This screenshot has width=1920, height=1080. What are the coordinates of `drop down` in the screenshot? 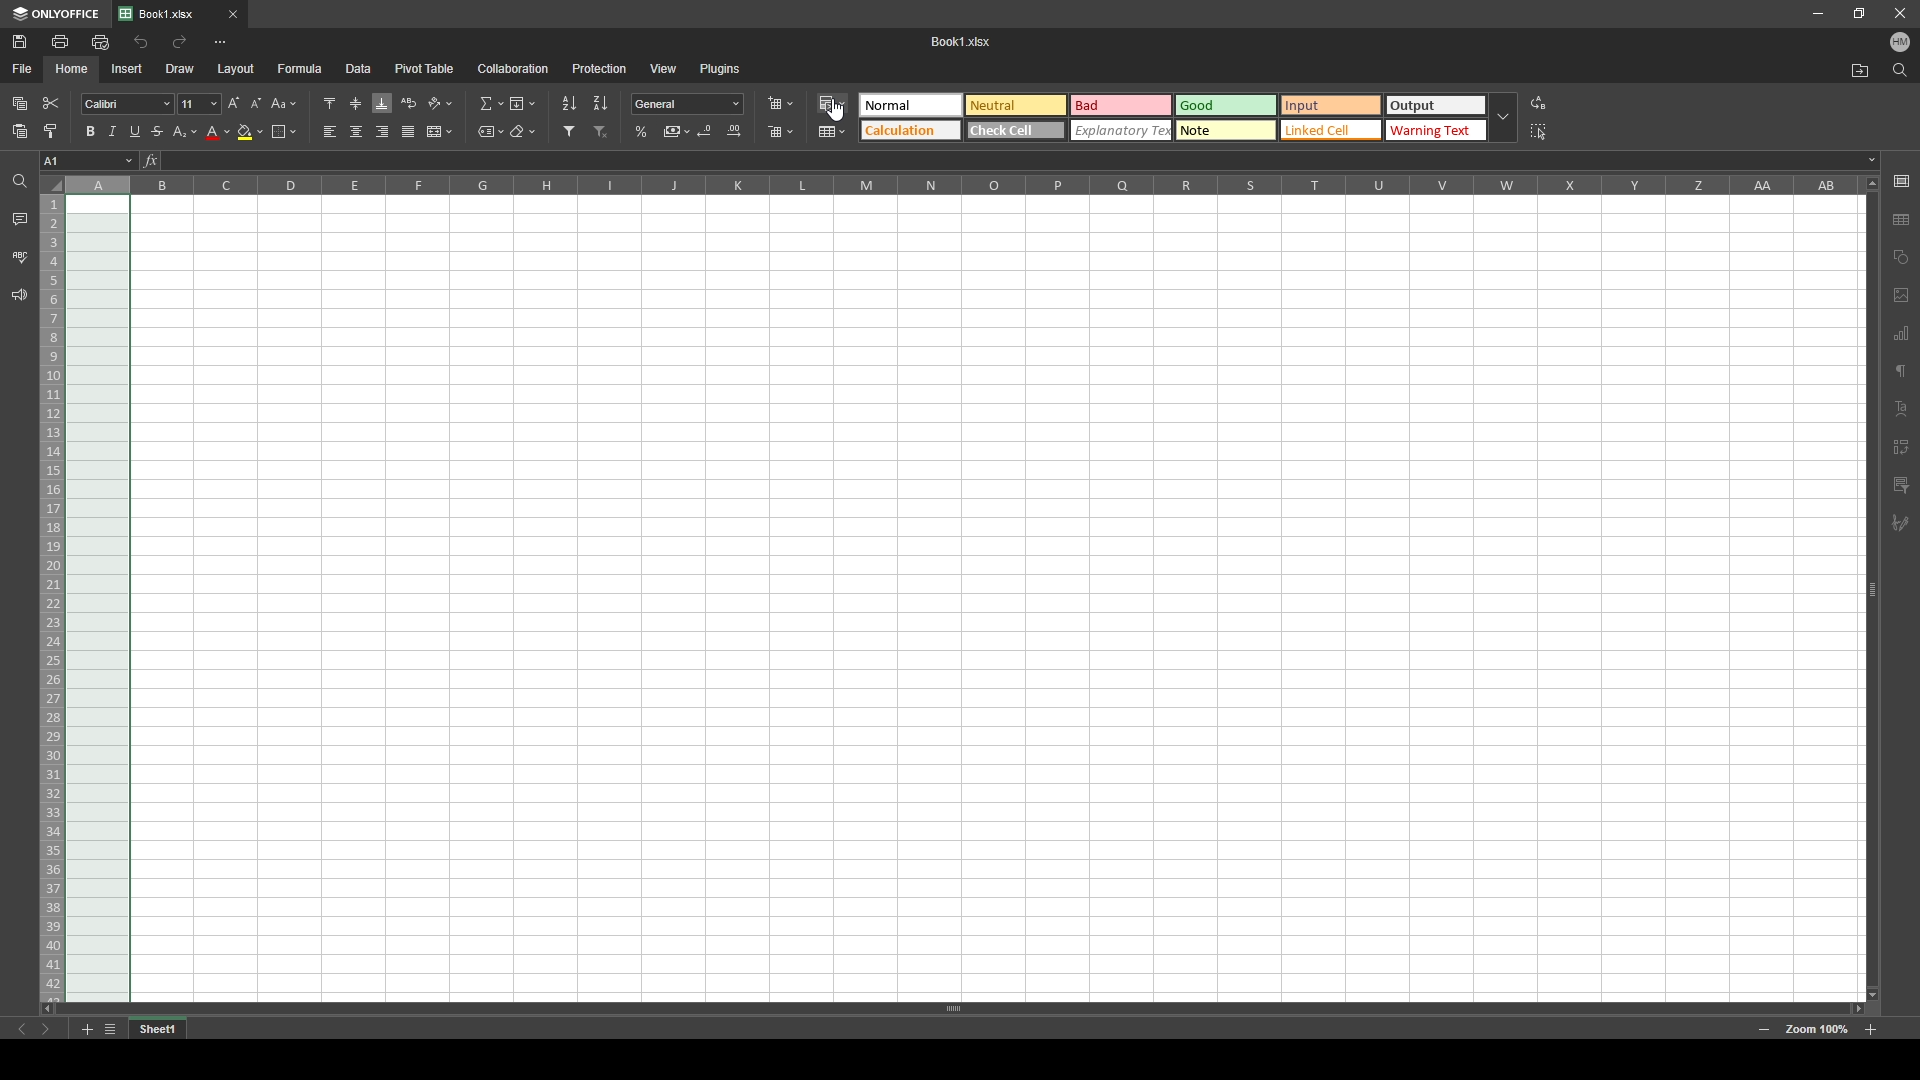 It's located at (1504, 119).